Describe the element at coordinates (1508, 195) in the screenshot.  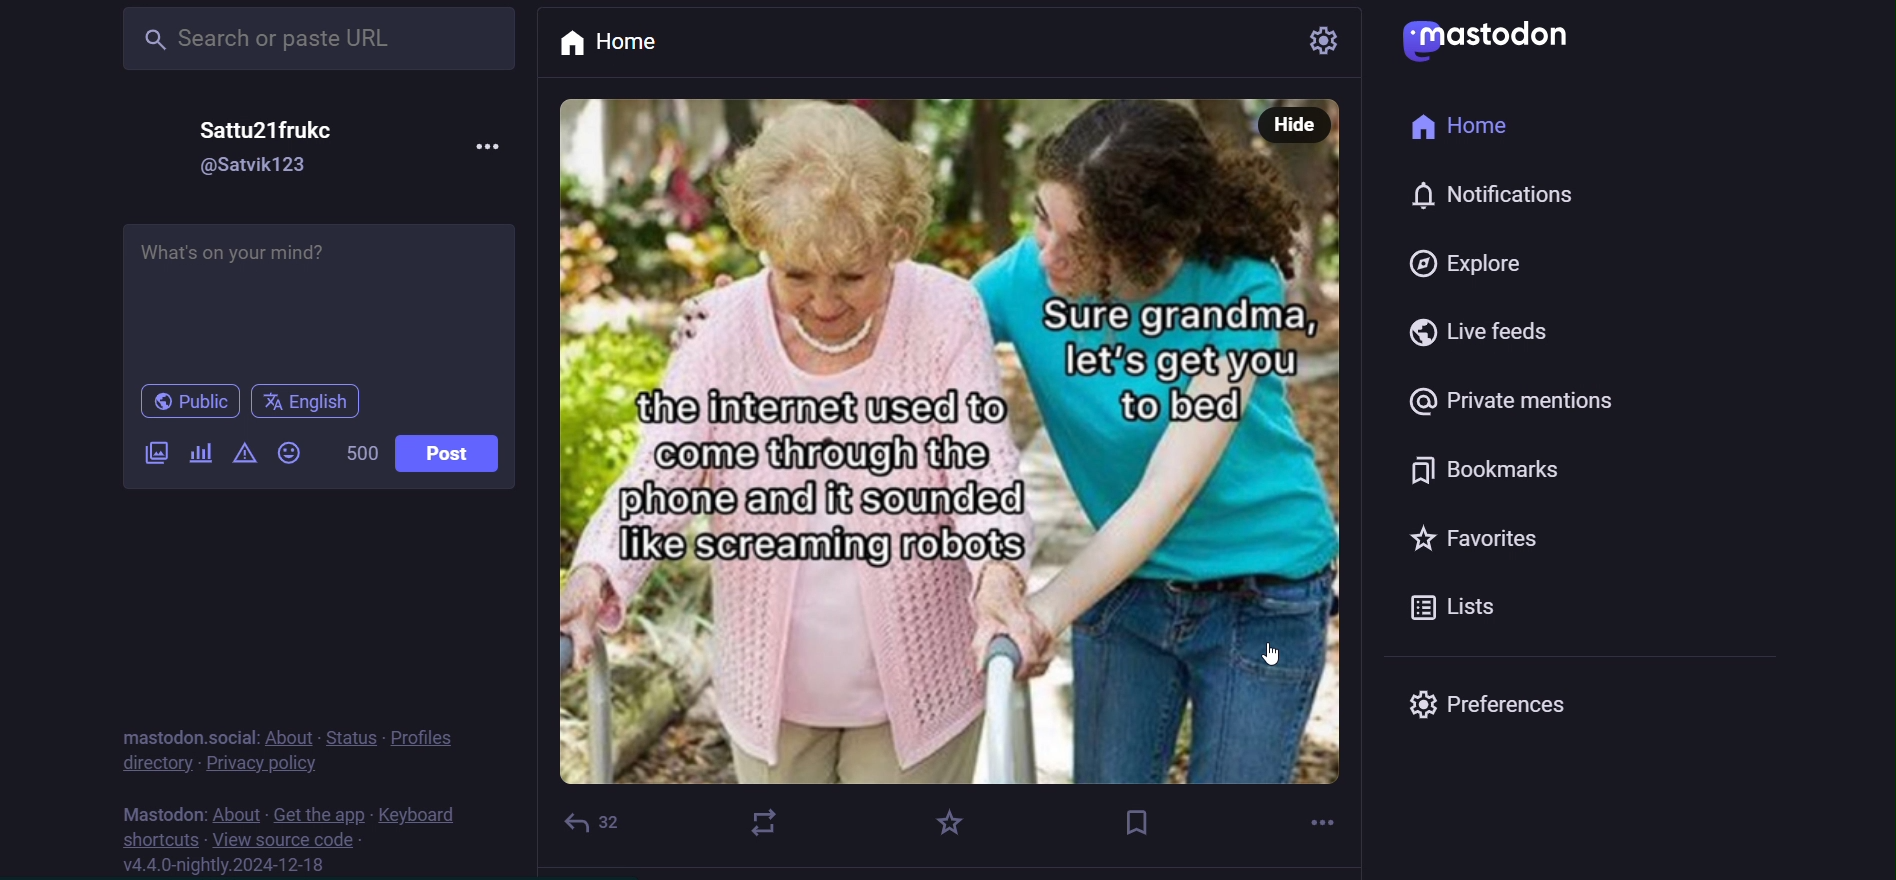
I see `notification` at that location.